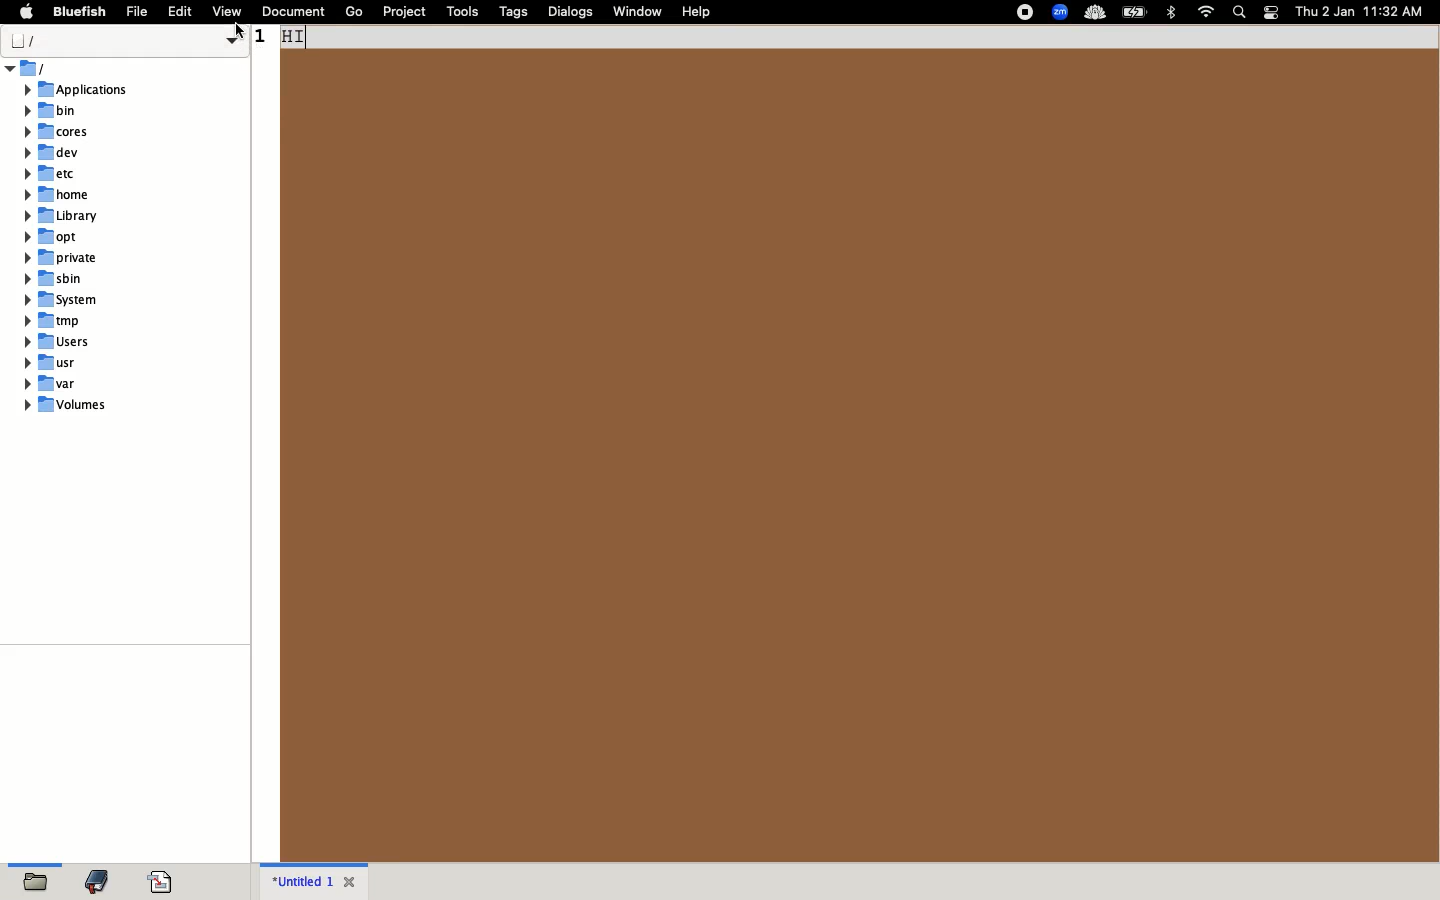 The image size is (1440, 900). Describe the element at coordinates (639, 11) in the screenshot. I see `window` at that location.